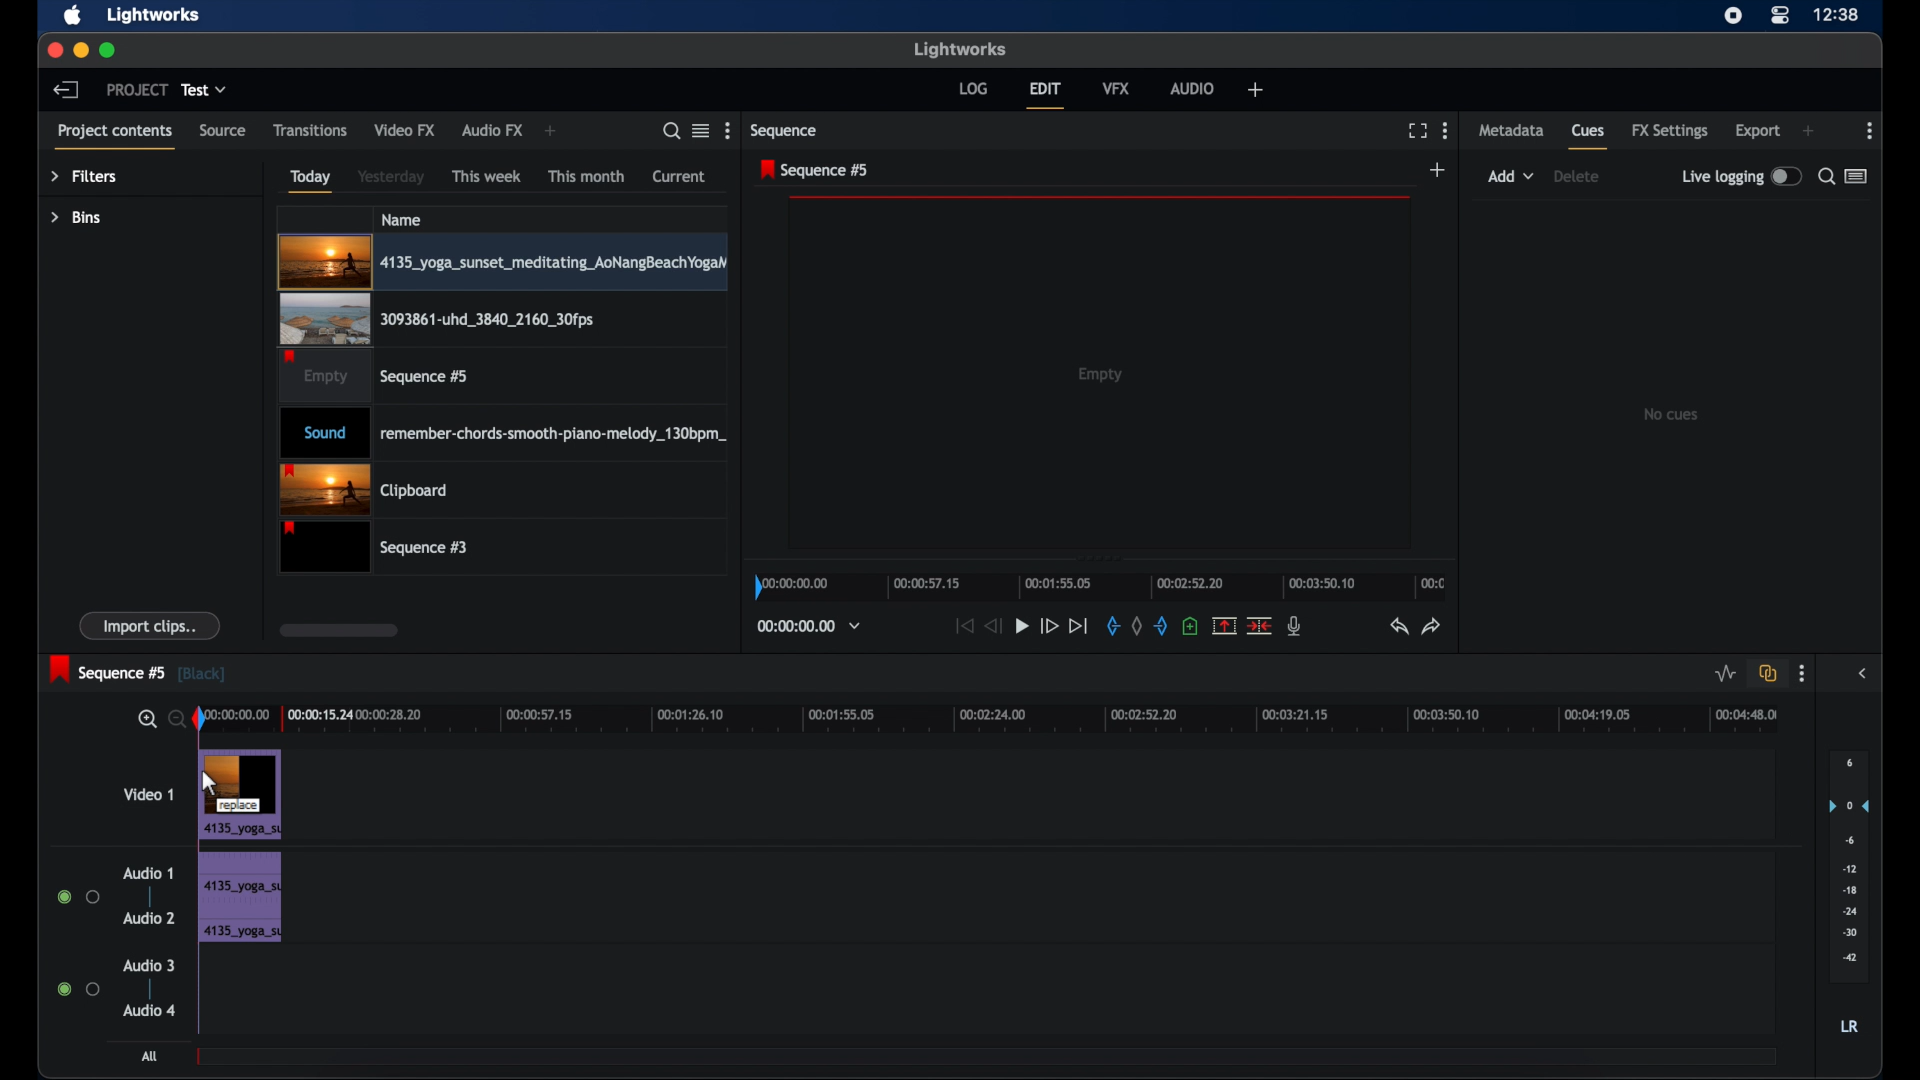  I want to click on All, so click(149, 1059).